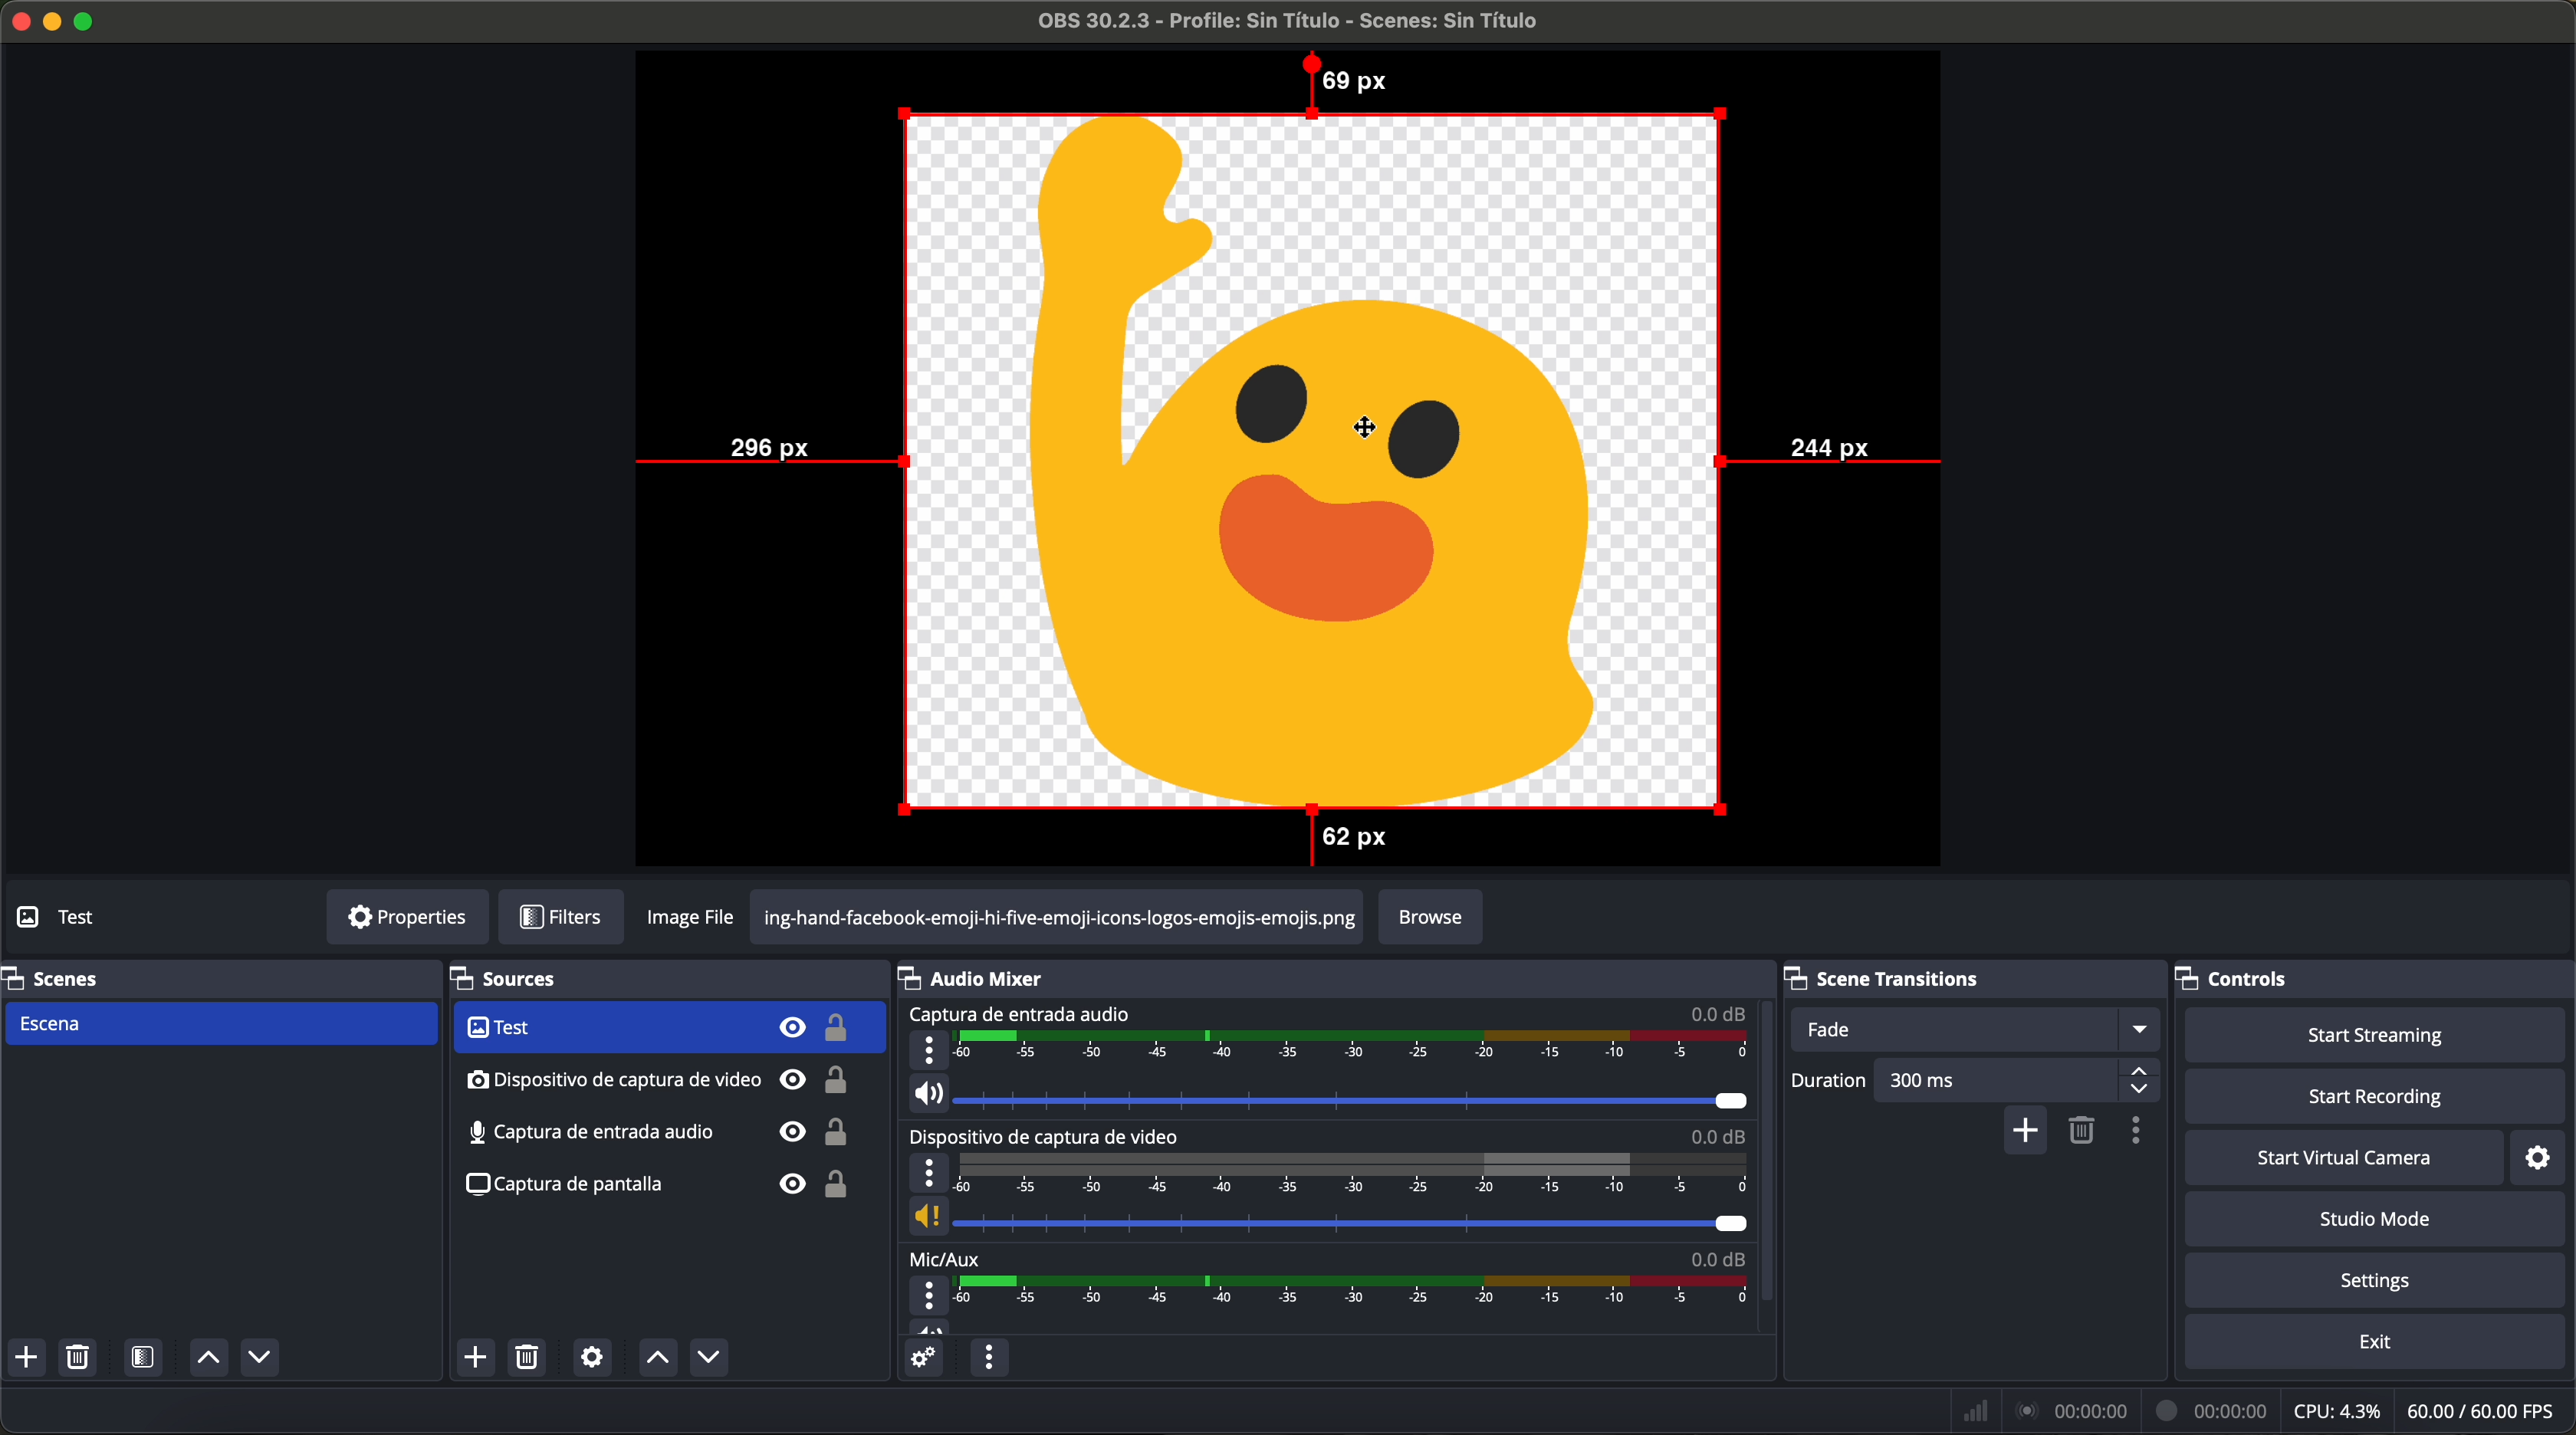 This screenshot has width=2576, height=1435. I want to click on scene, so click(219, 1025).